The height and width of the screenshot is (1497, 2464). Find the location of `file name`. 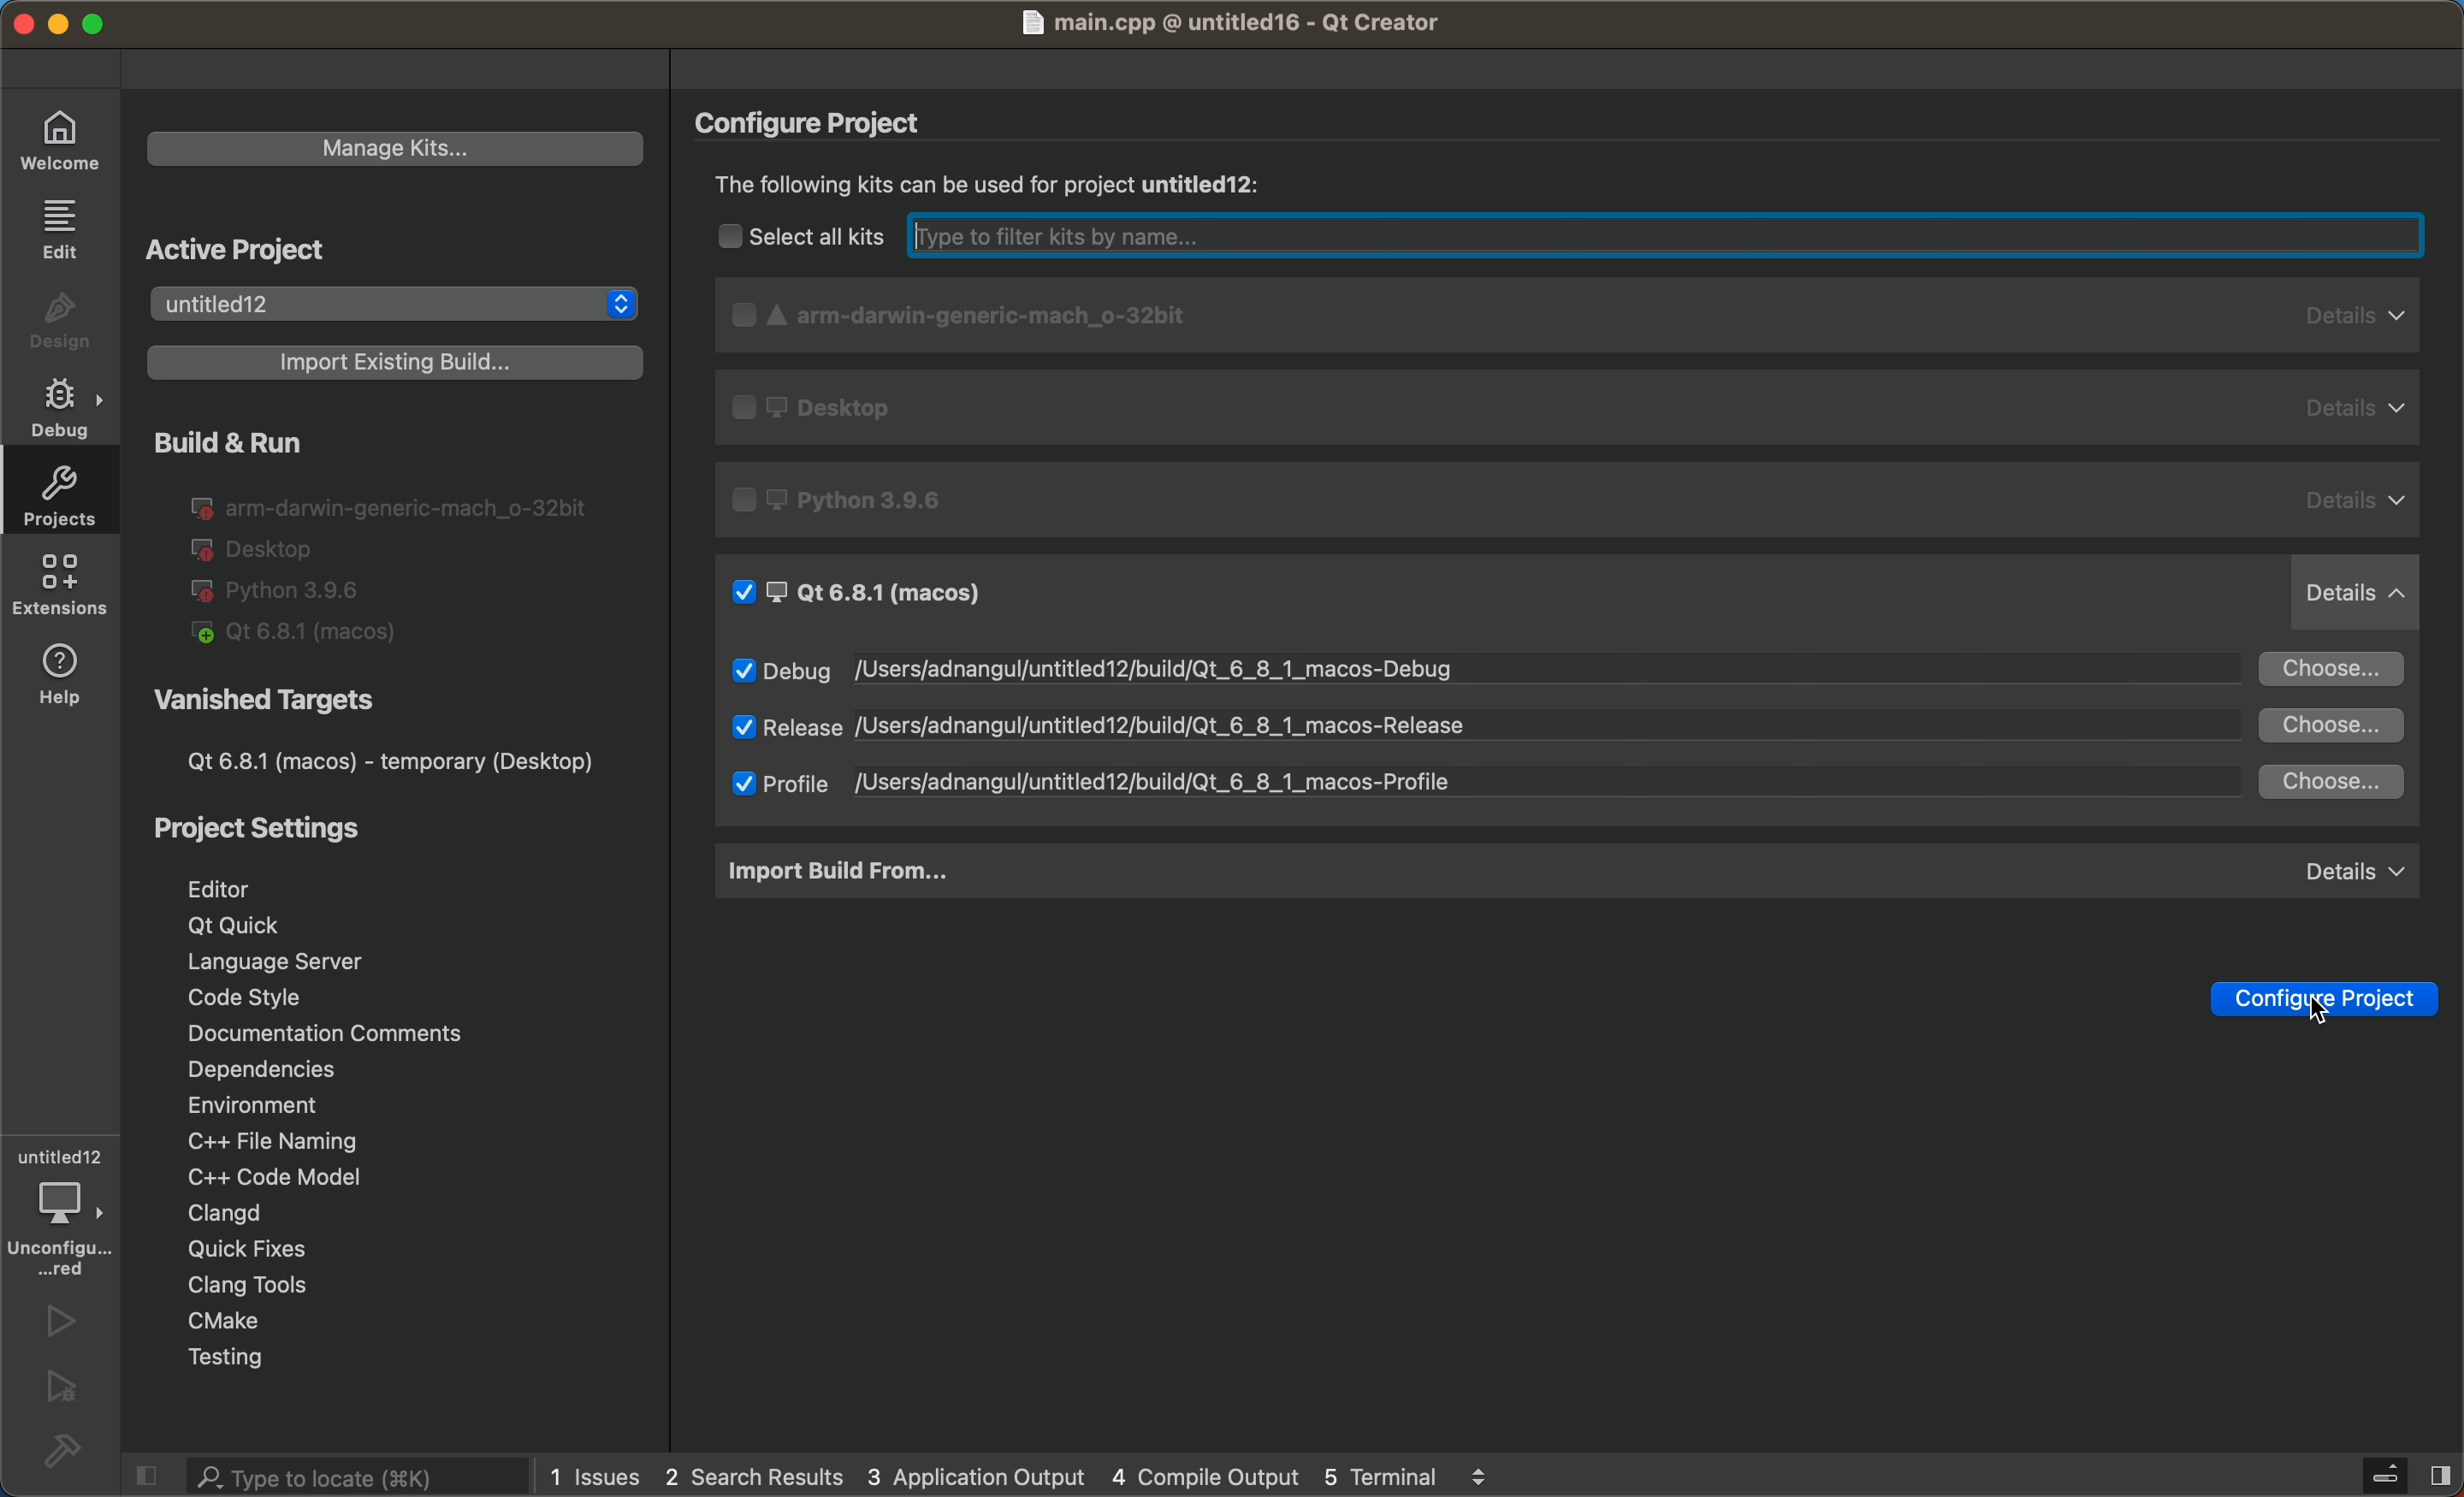

file name is located at coordinates (1240, 24).